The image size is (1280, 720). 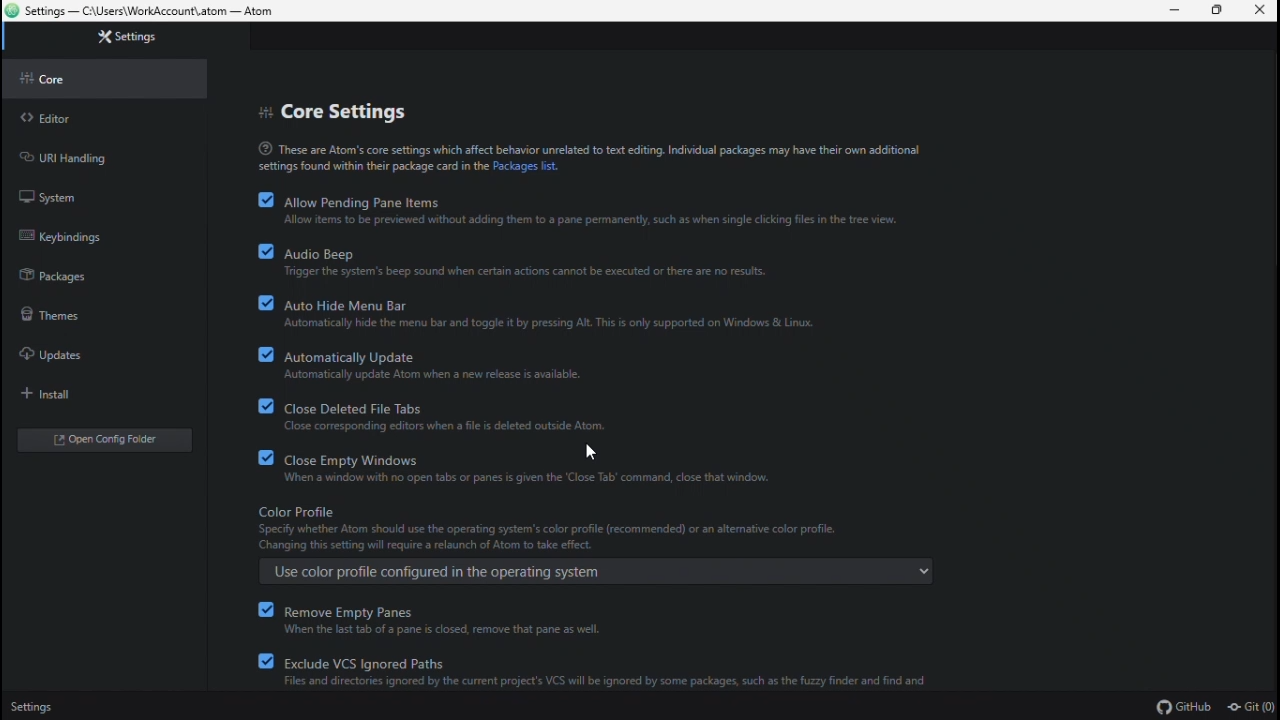 I want to click on packages, so click(x=86, y=274).